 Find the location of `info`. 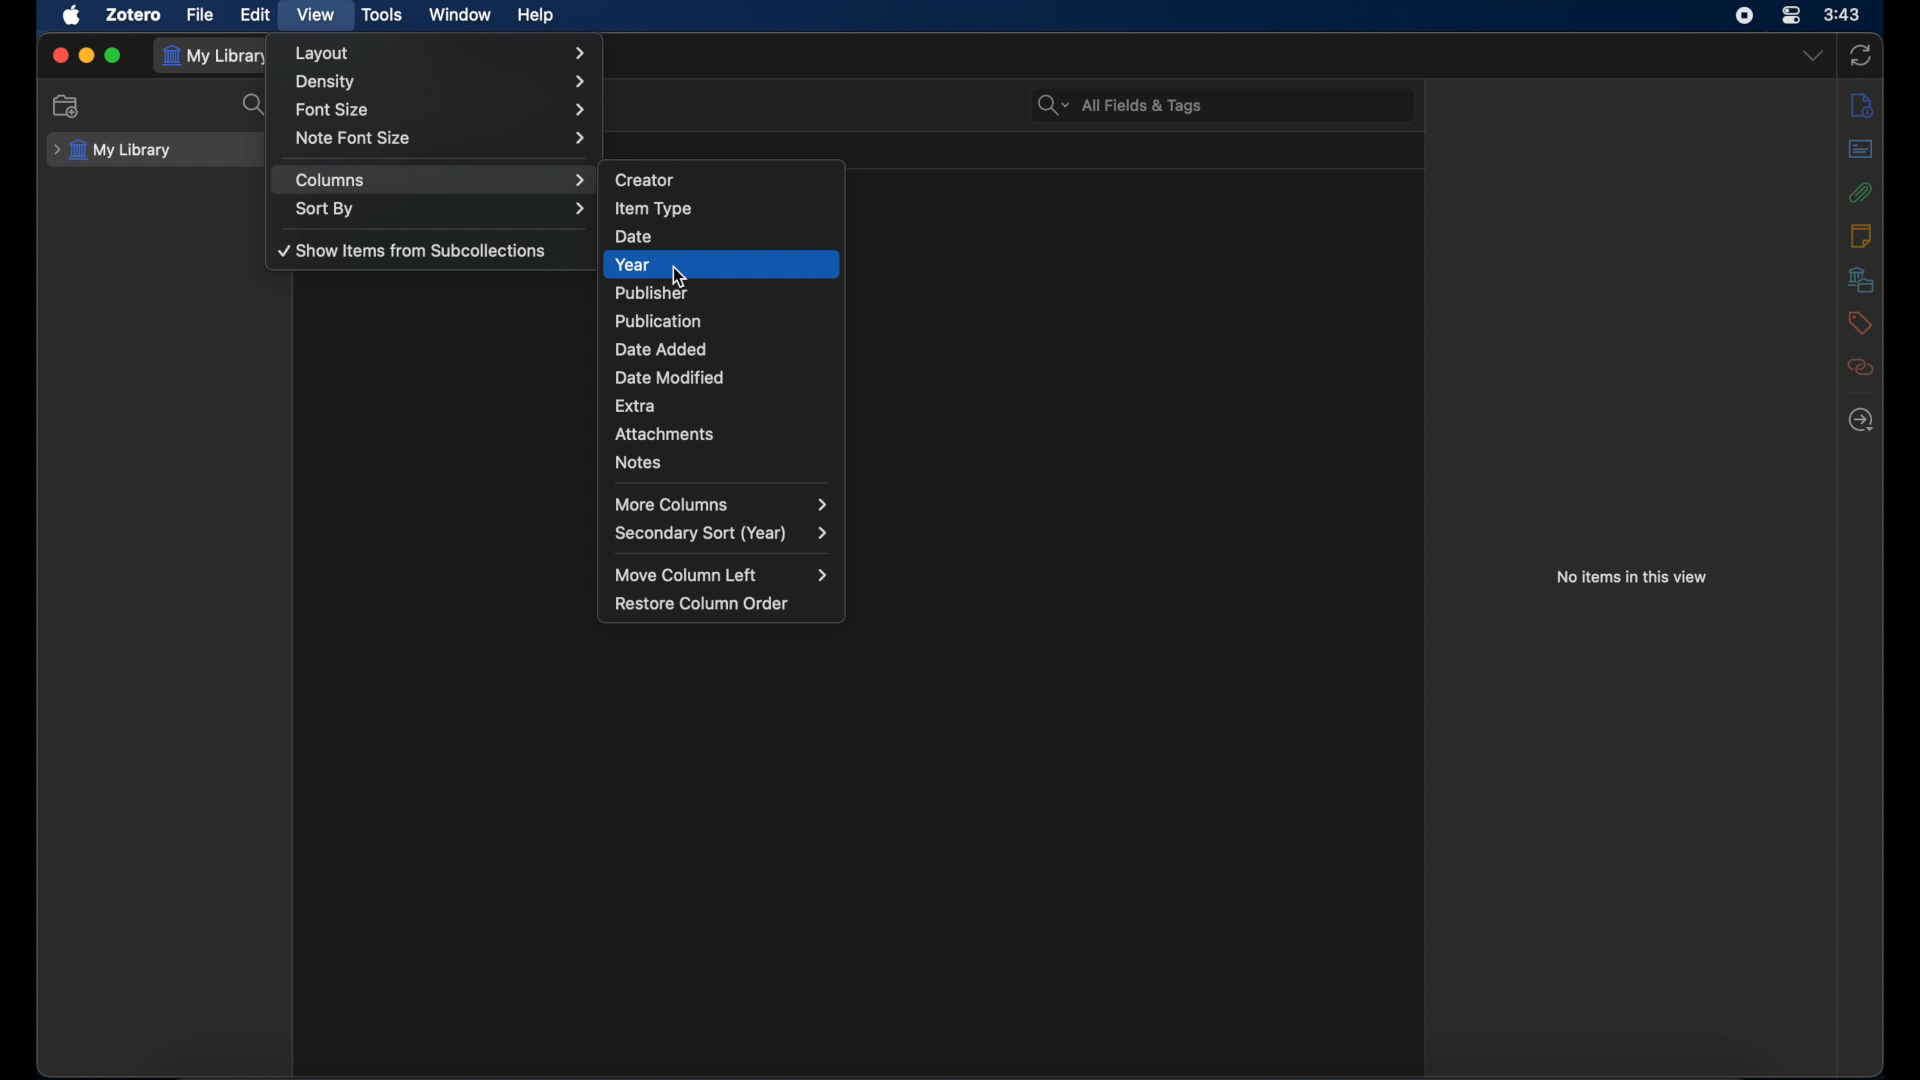

info is located at coordinates (1860, 106).